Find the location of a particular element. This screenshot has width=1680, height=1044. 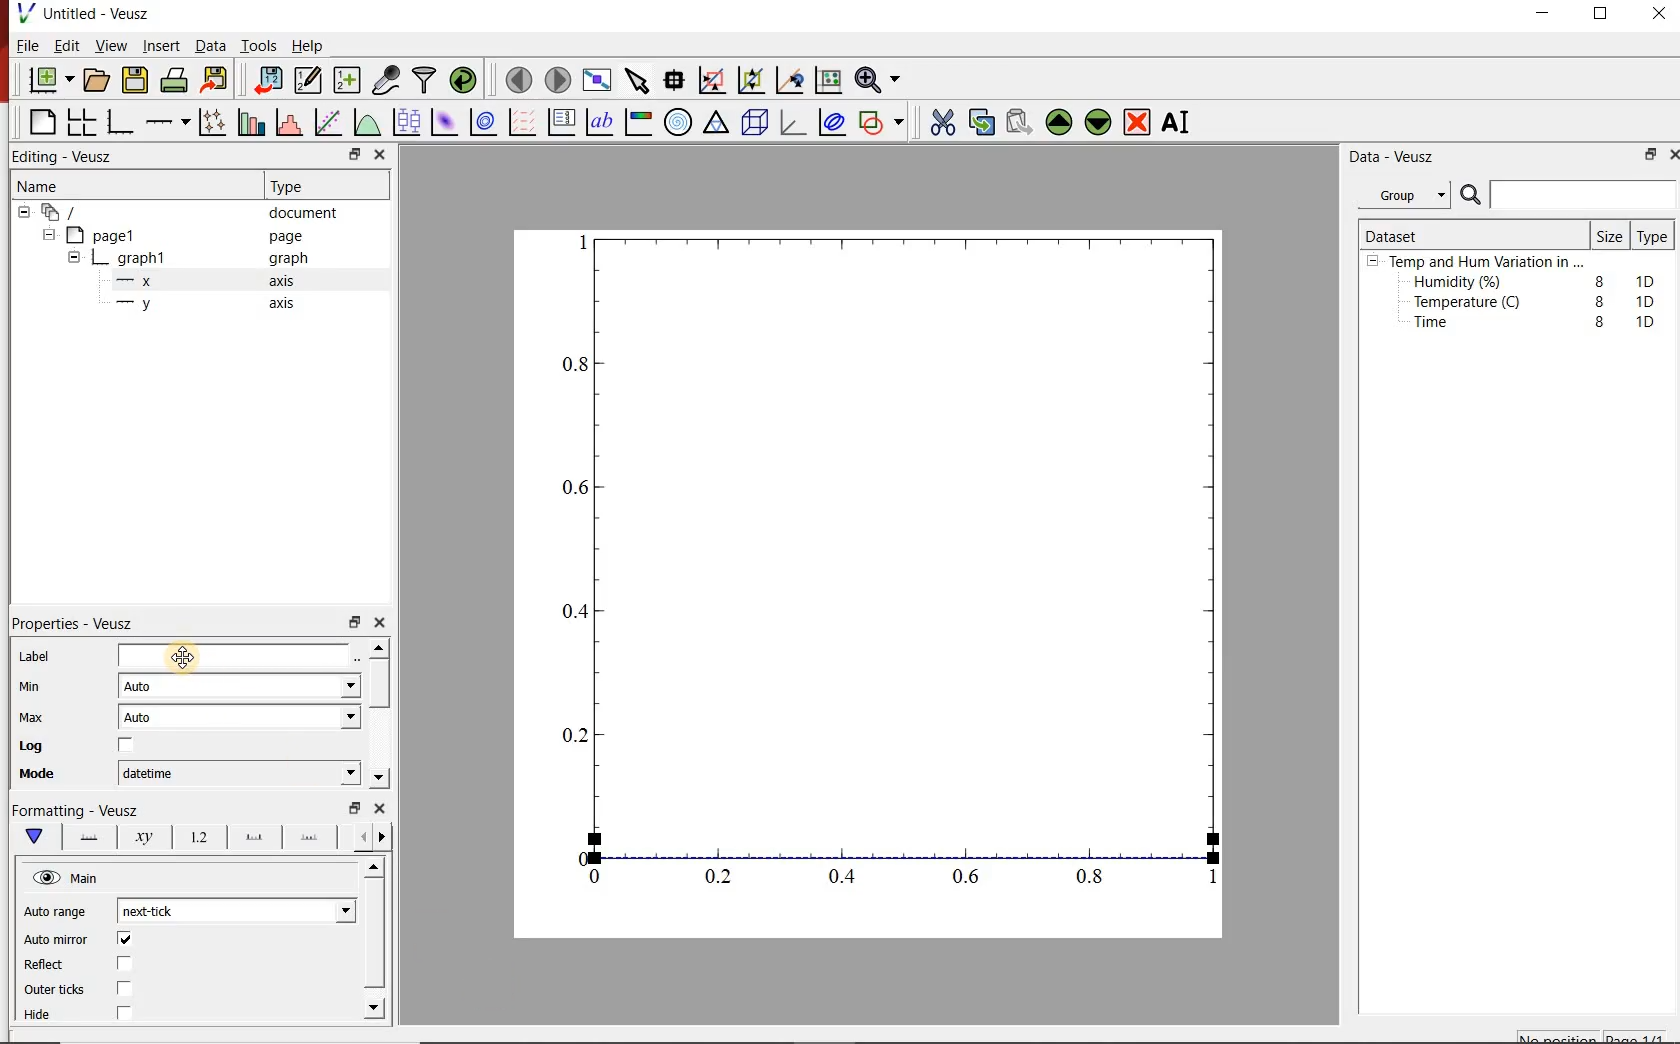

new document is located at coordinates (49, 80).